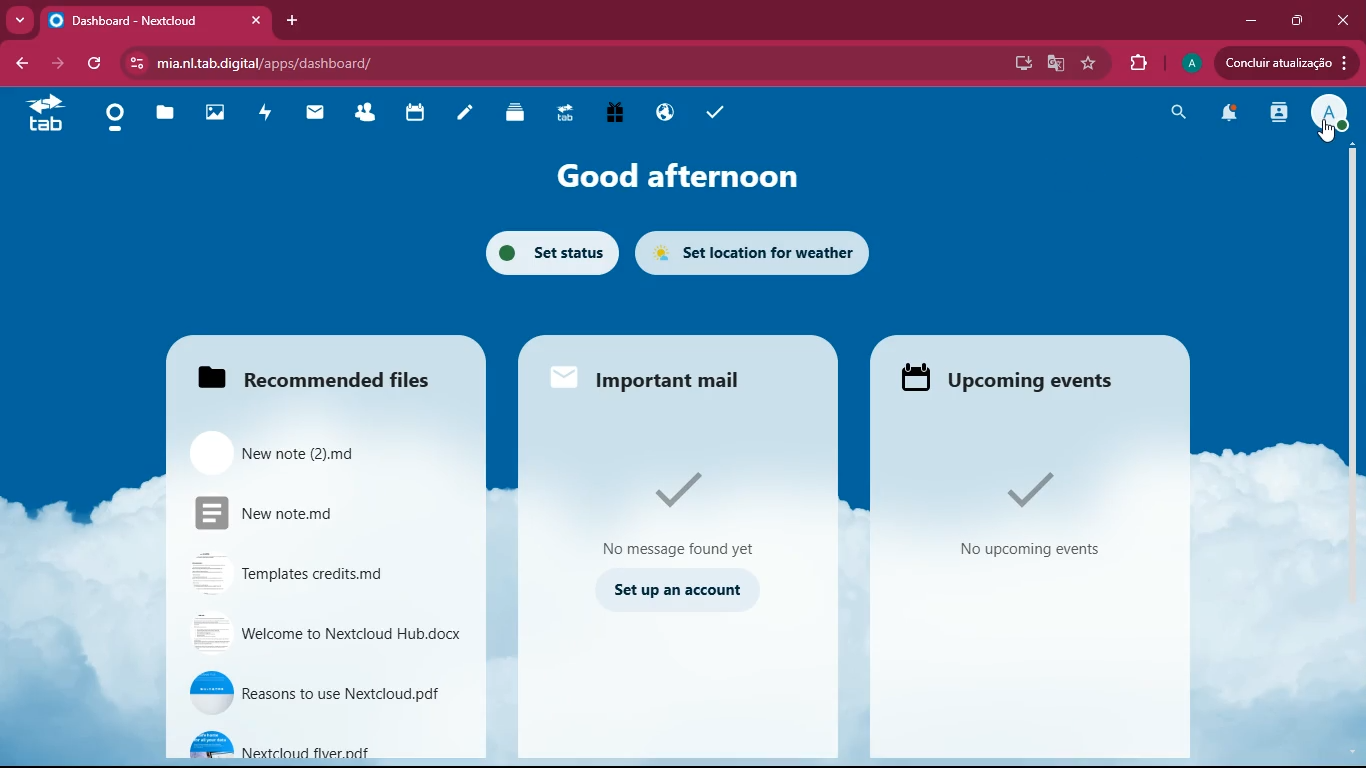 Image resolution: width=1366 pixels, height=768 pixels. Describe the element at coordinates (317, 456) in the screenshot. I see `New note (2).md` at that location.